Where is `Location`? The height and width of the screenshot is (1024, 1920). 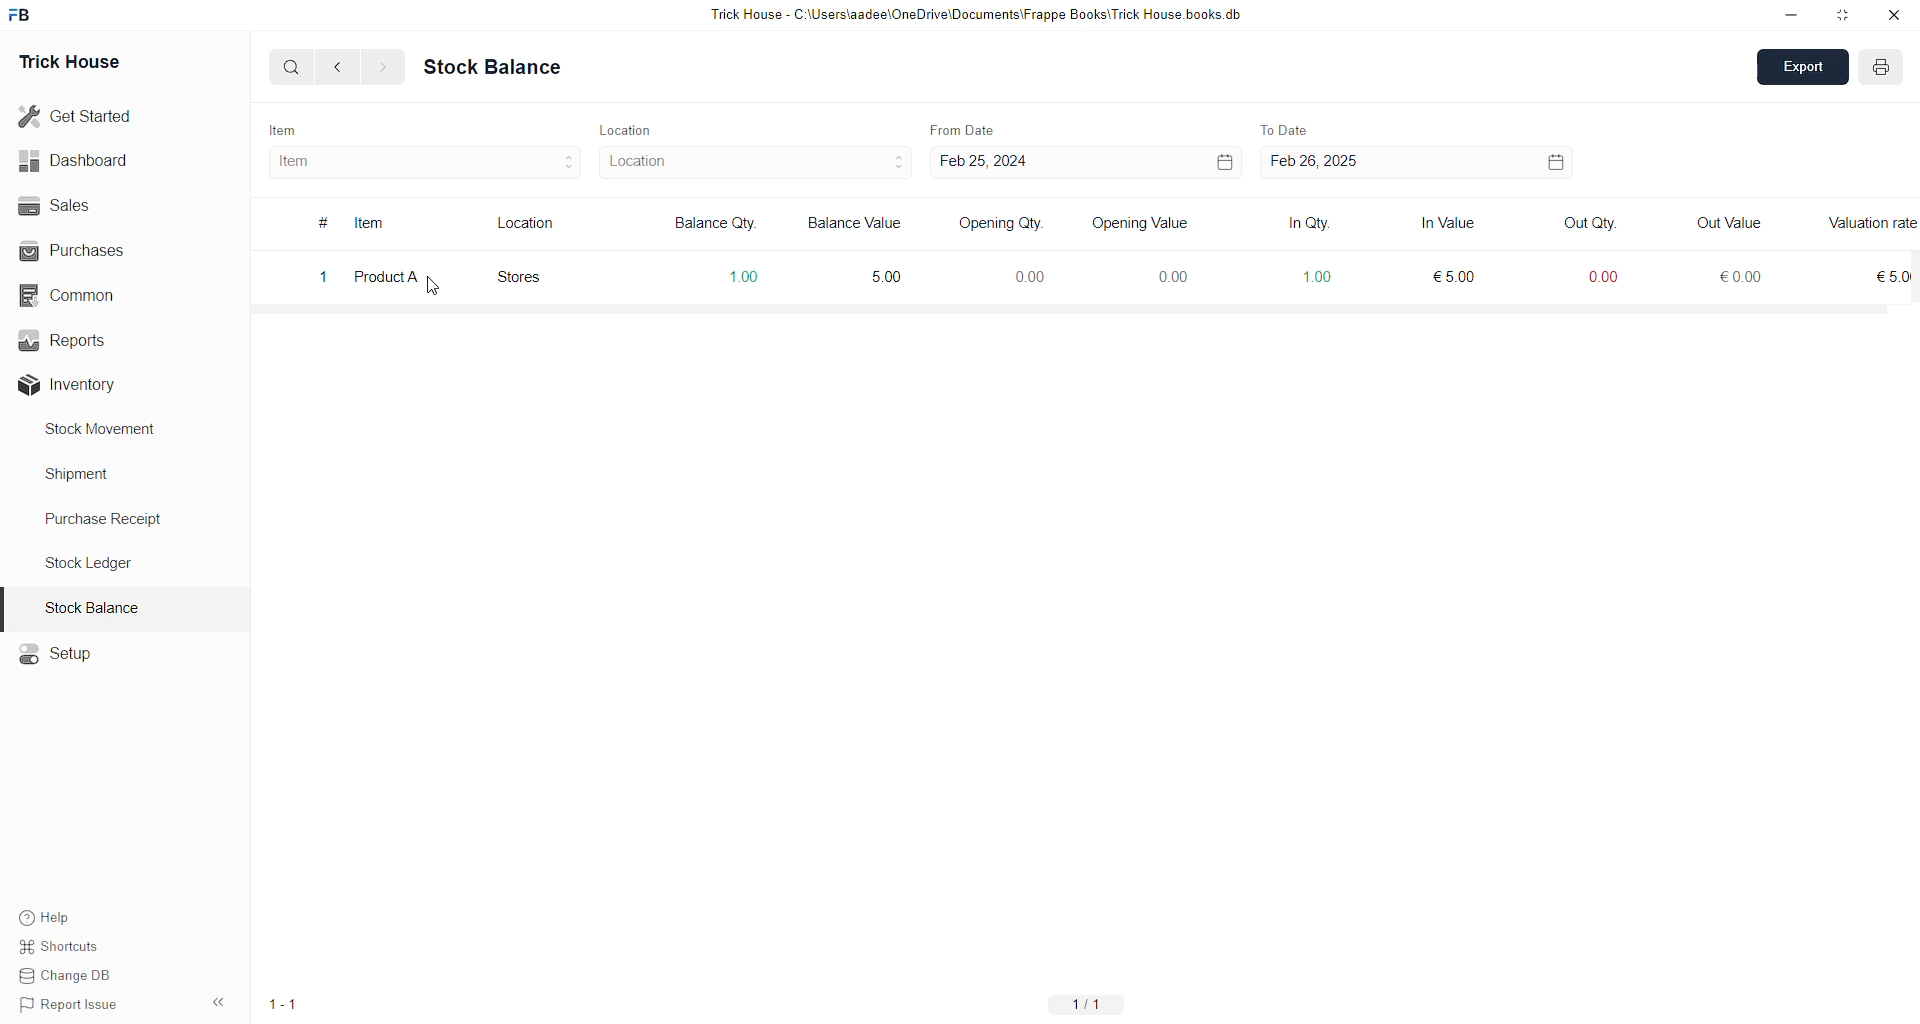
Location is located at coordinates (753, 164).